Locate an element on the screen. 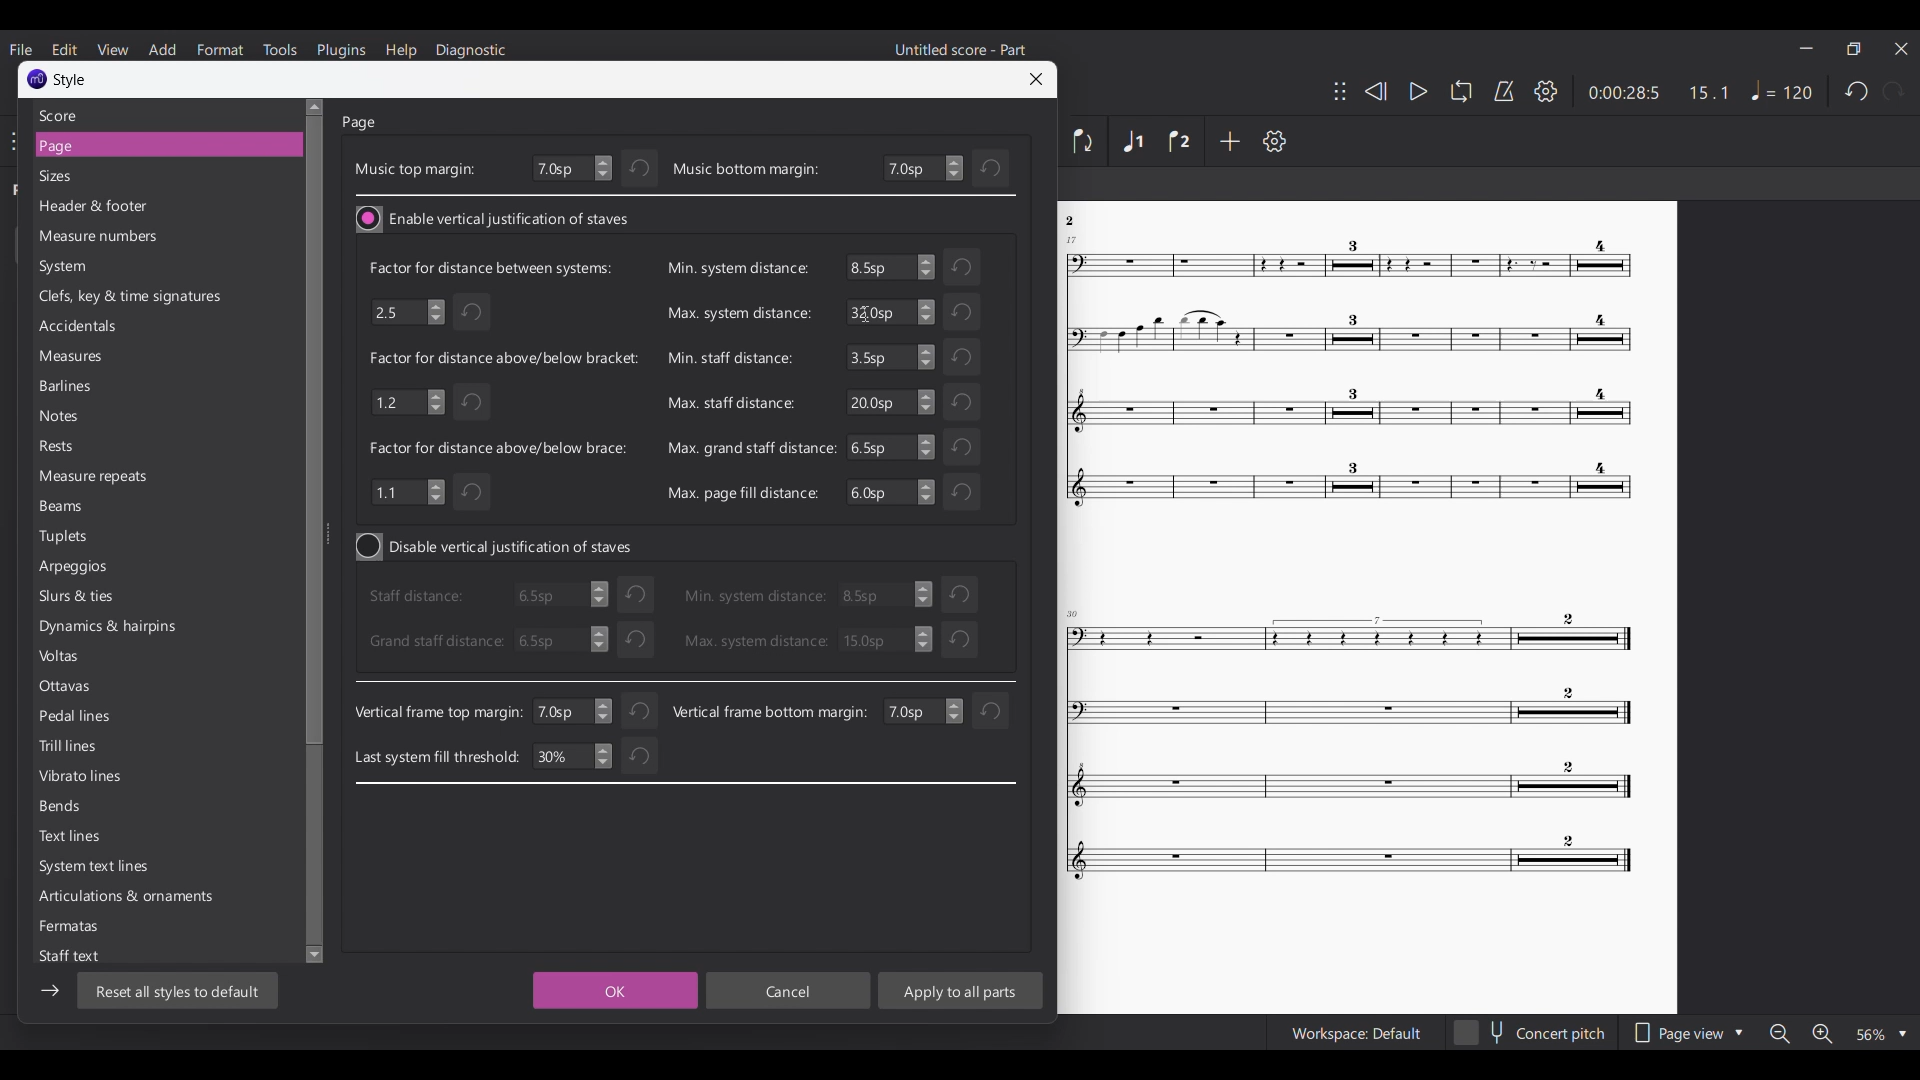 This screenshot has width=1920, height=1080. Tempo is located at coordinates (1781, 90).